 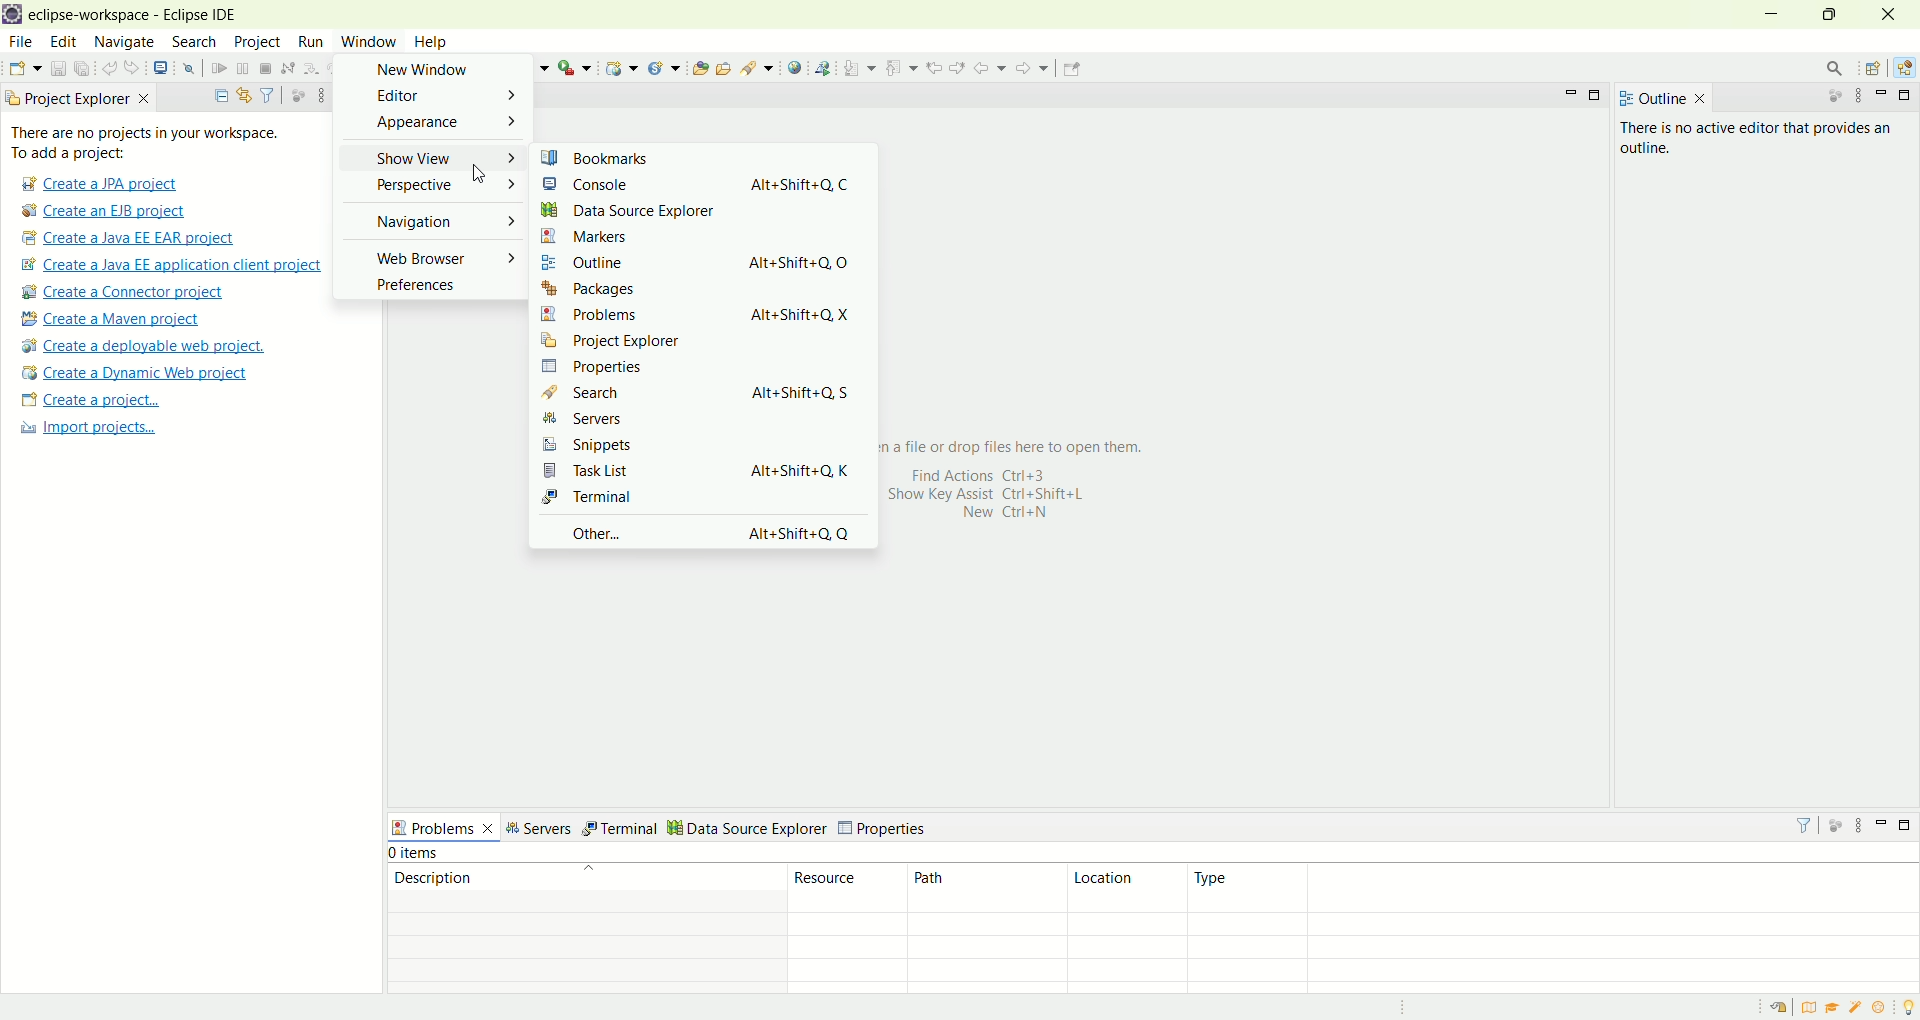 What do you see at coordinates (1880, 1009) in the screenshot?
I see `what's new` at bounding box center [1880, 1009].